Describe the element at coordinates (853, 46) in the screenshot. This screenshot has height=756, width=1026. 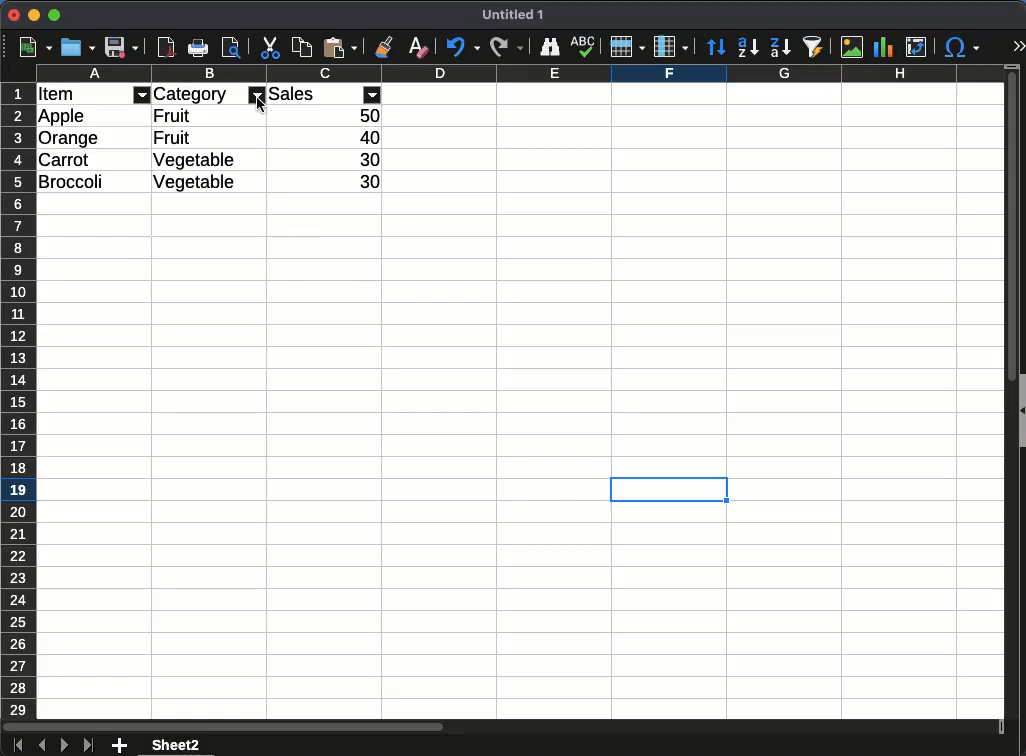
I see `image` at that location.